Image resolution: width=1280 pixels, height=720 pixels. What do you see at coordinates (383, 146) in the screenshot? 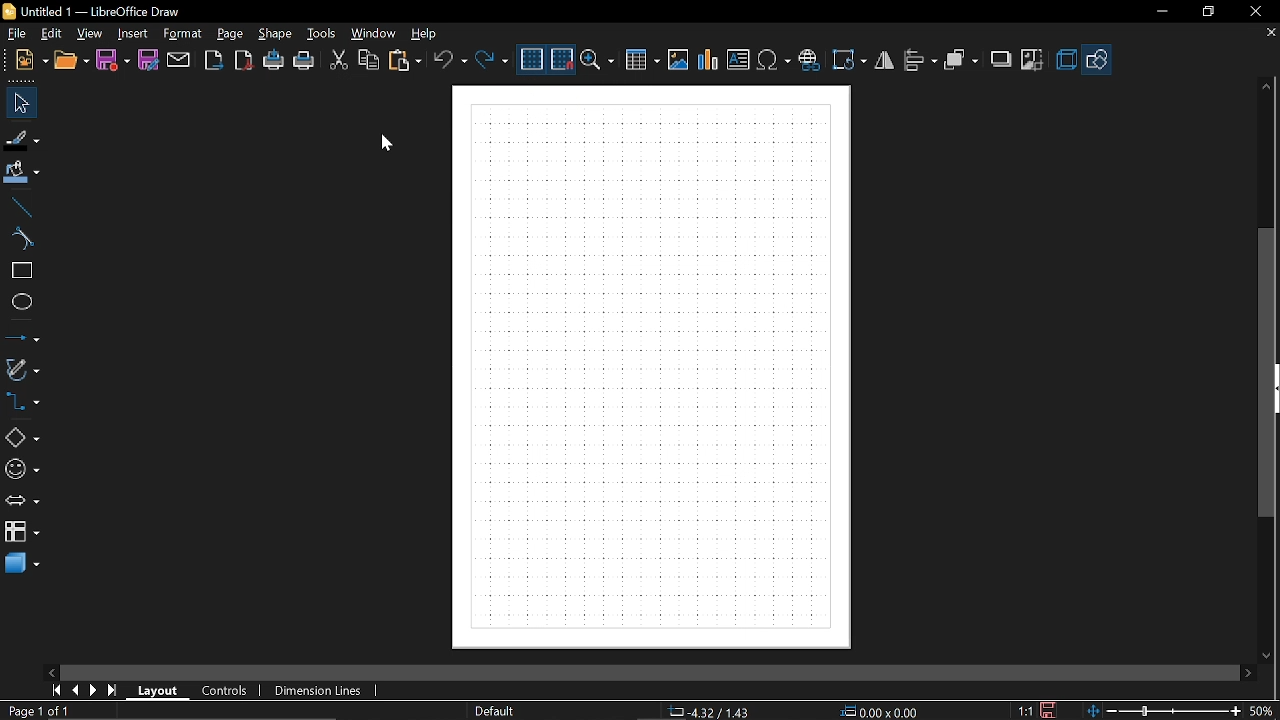
I see `Cursor` at bounding box center [383, 146].